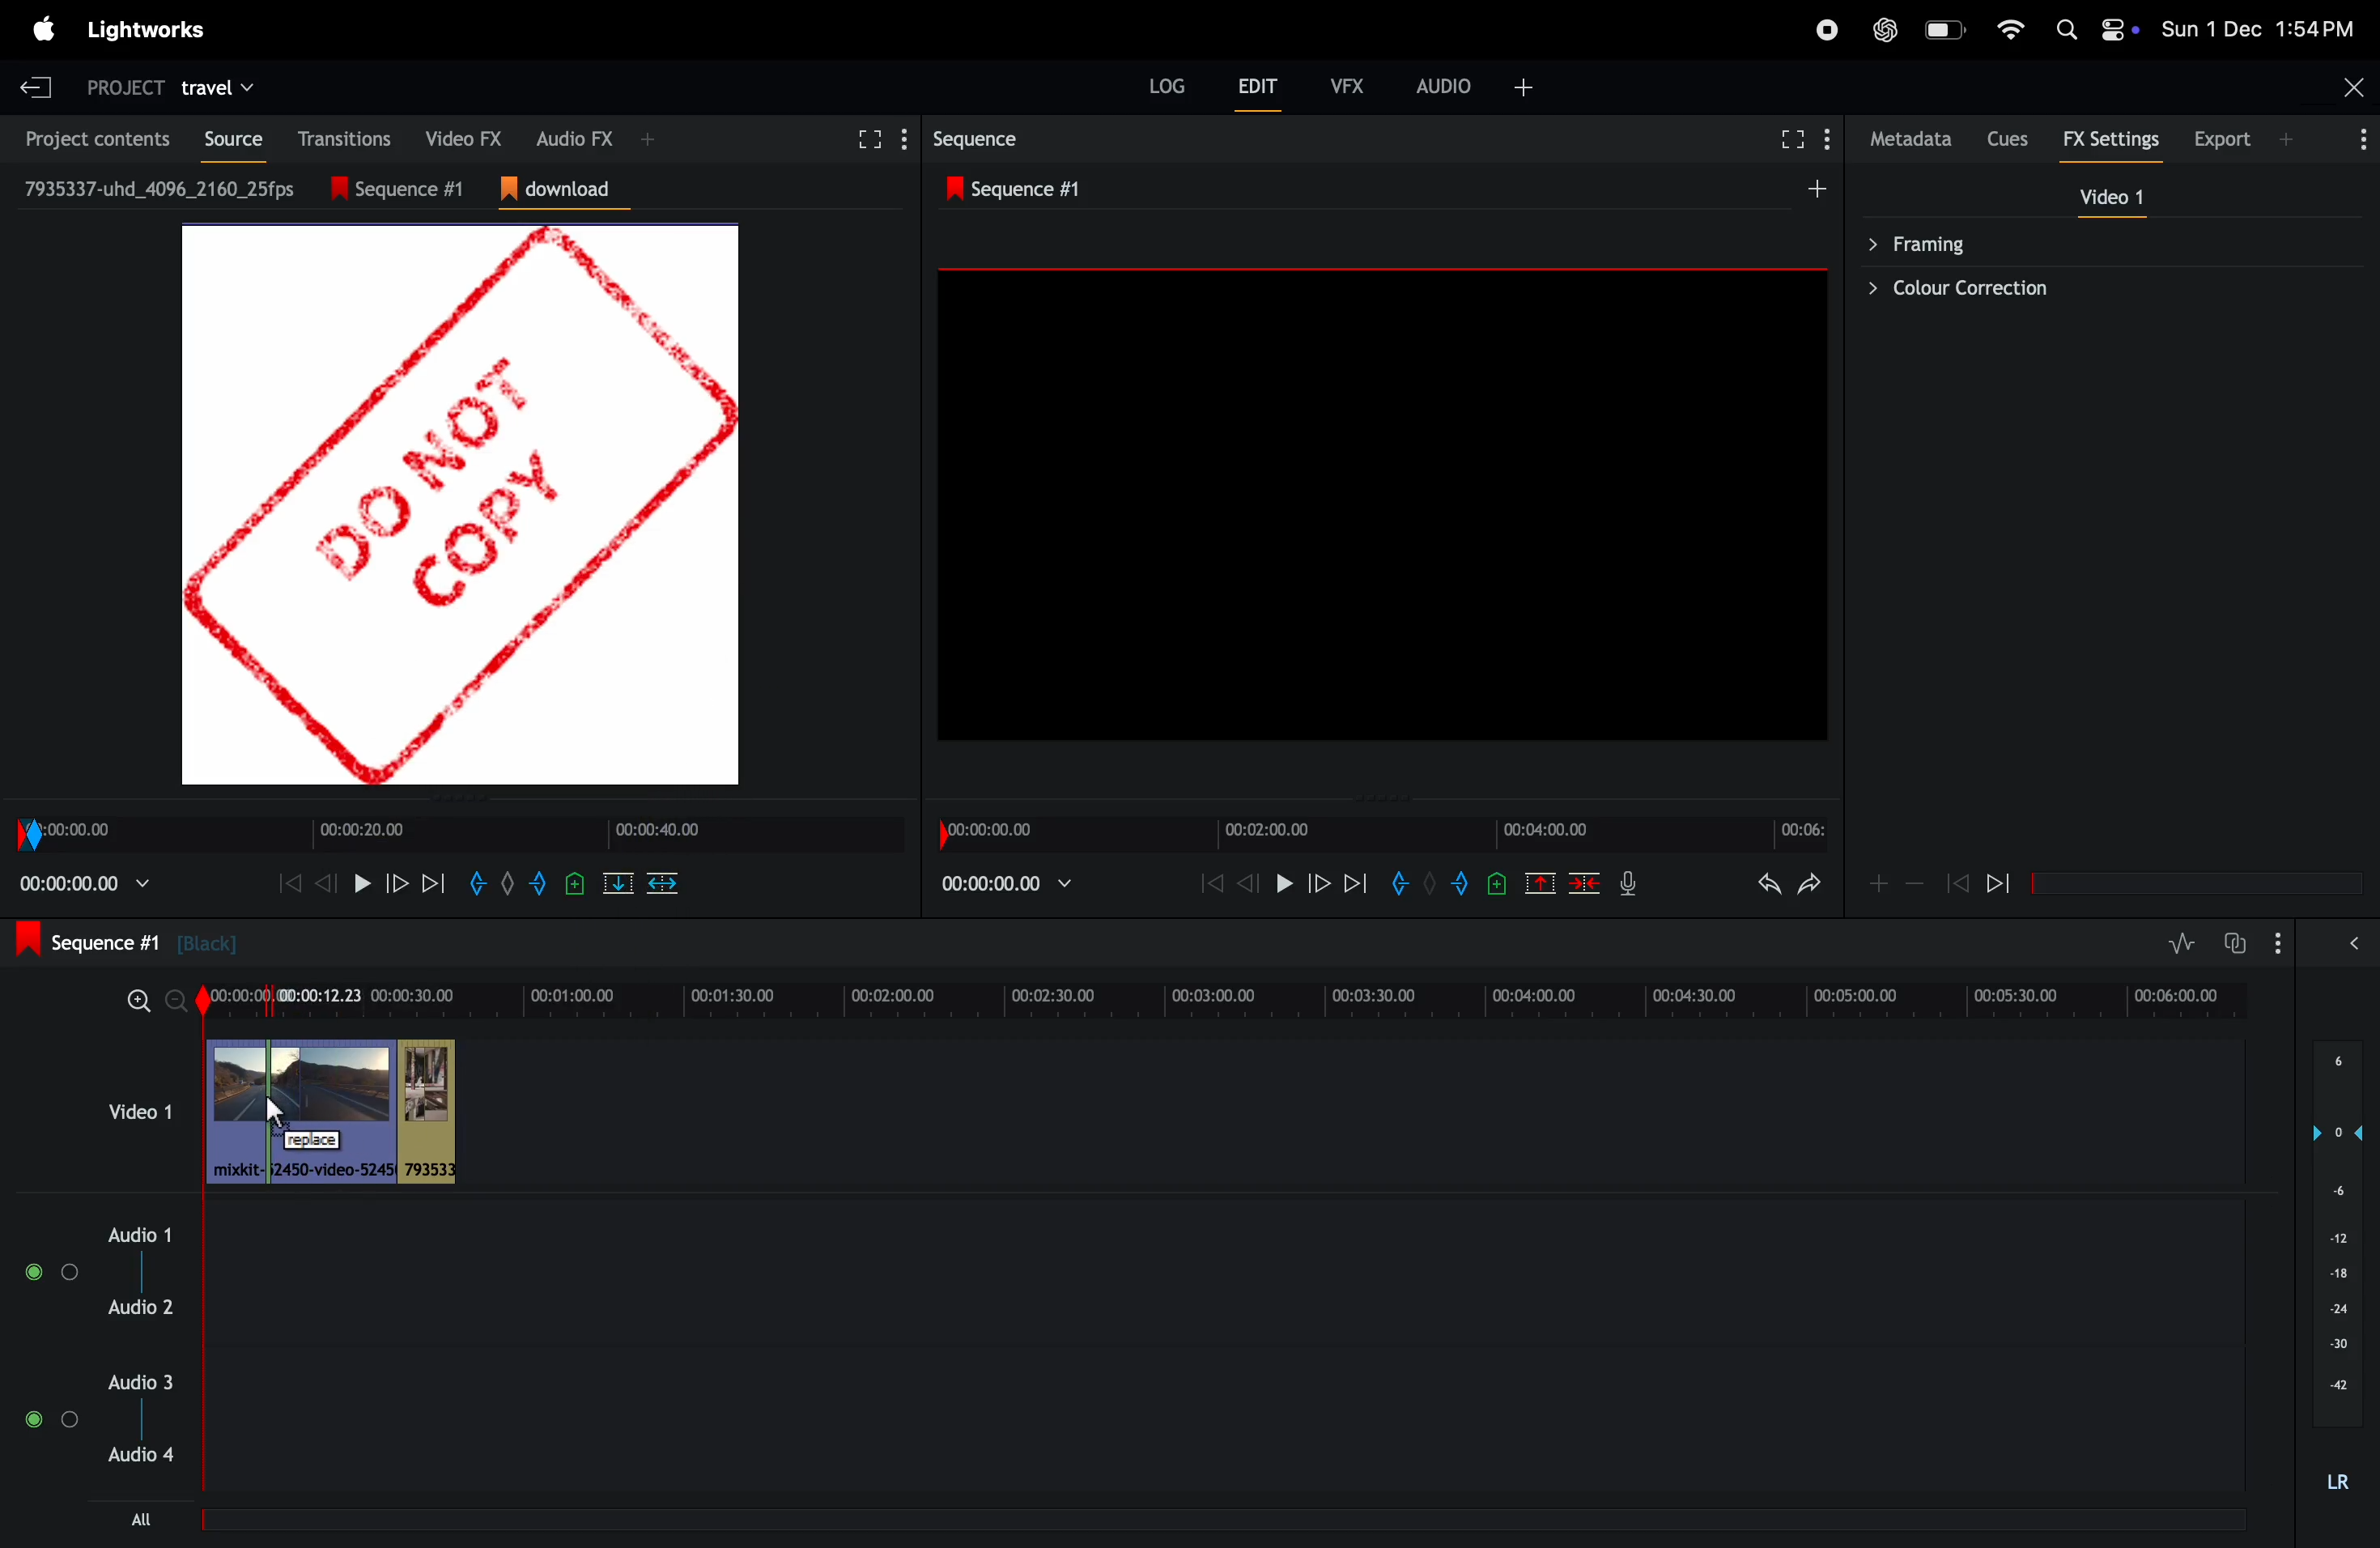 Image resolution: width=2380 pixels, height=1548 pixels. What do you see at coordinates (1348, 86) in the screenshot?
I see `vfx` at bounding box center [1348, 86].